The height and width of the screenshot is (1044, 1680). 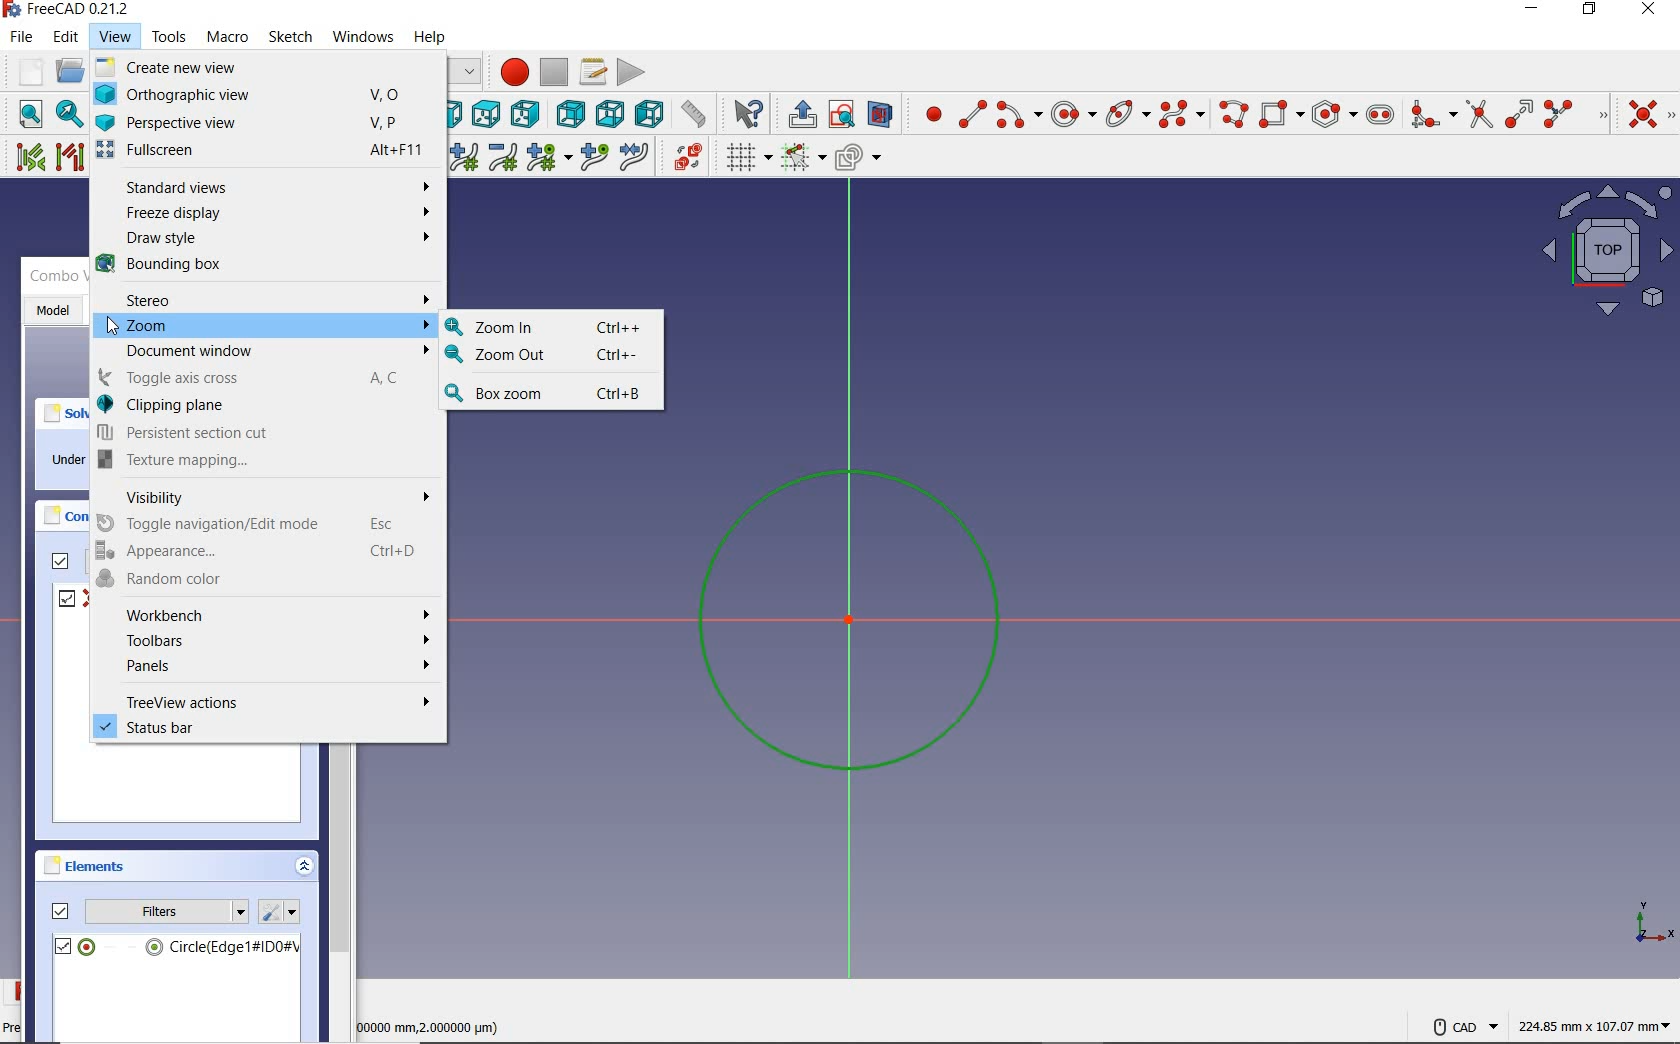 I want to click on system name, so click(x=70, y=12).